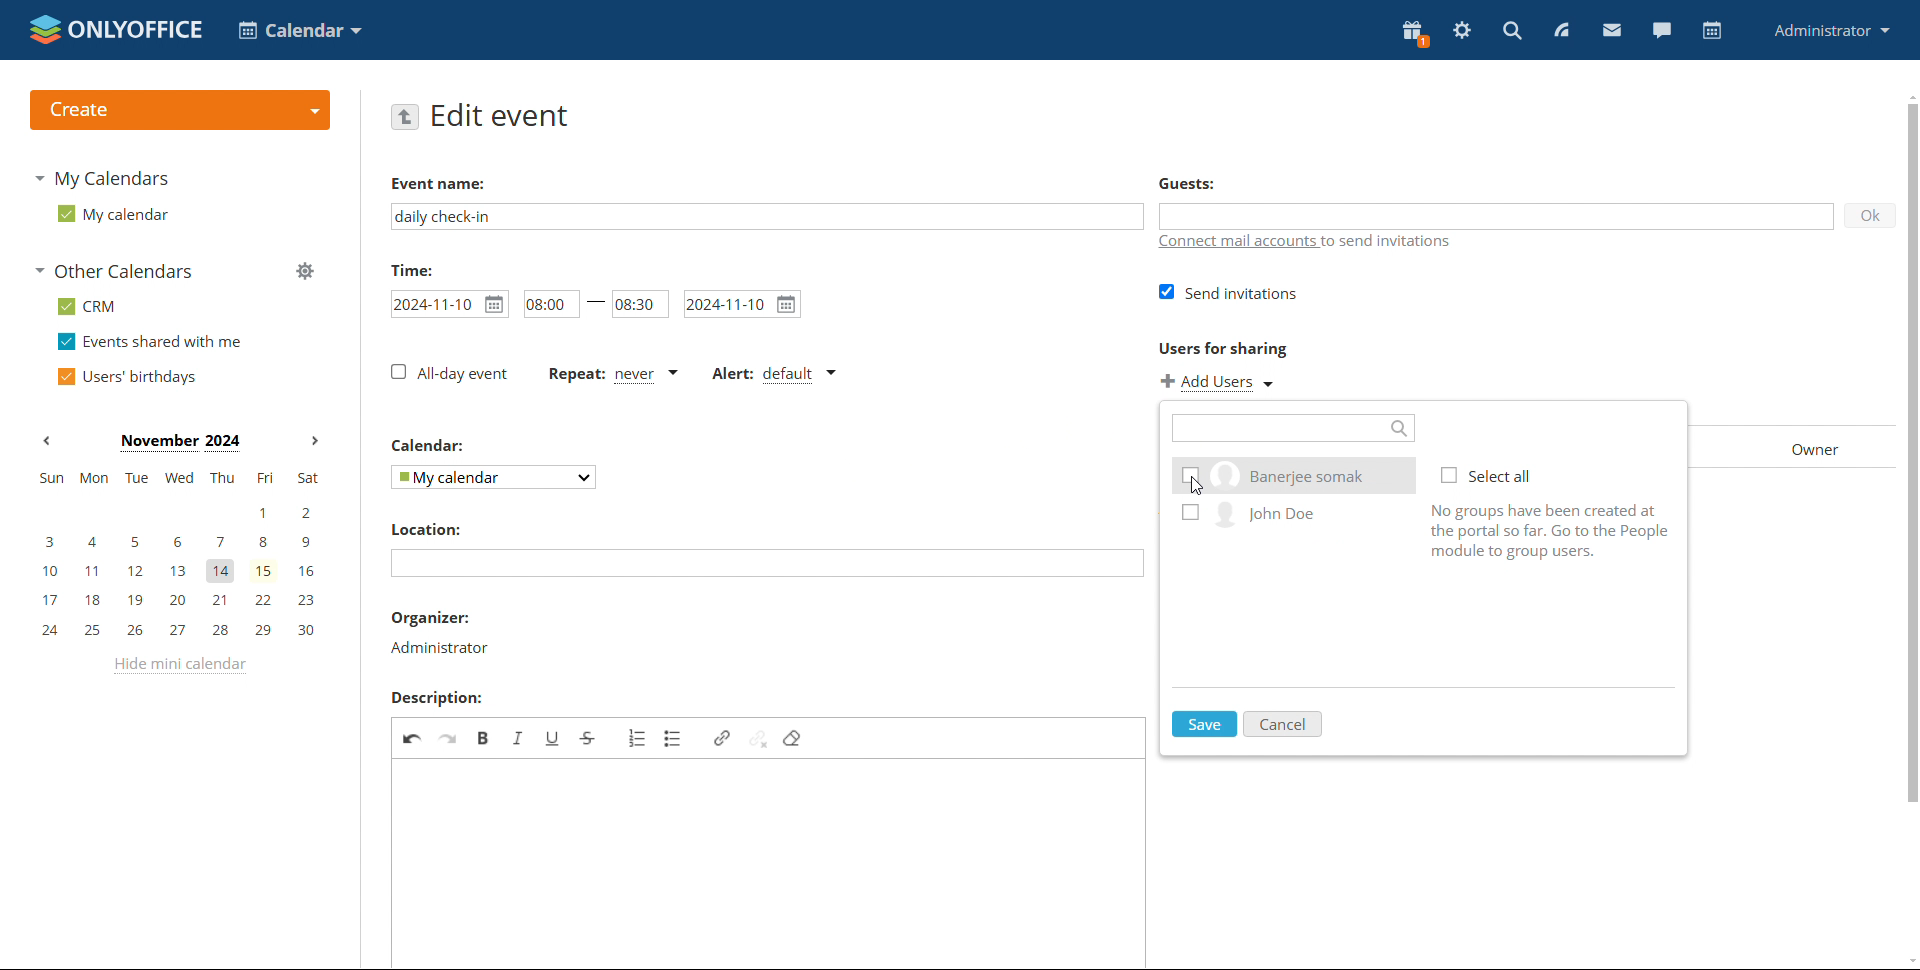 The height and width of the screenshot is (970, 1920). Describe the element at coordinates (455, 180) in the screenshot. I see `event name:` at that location.